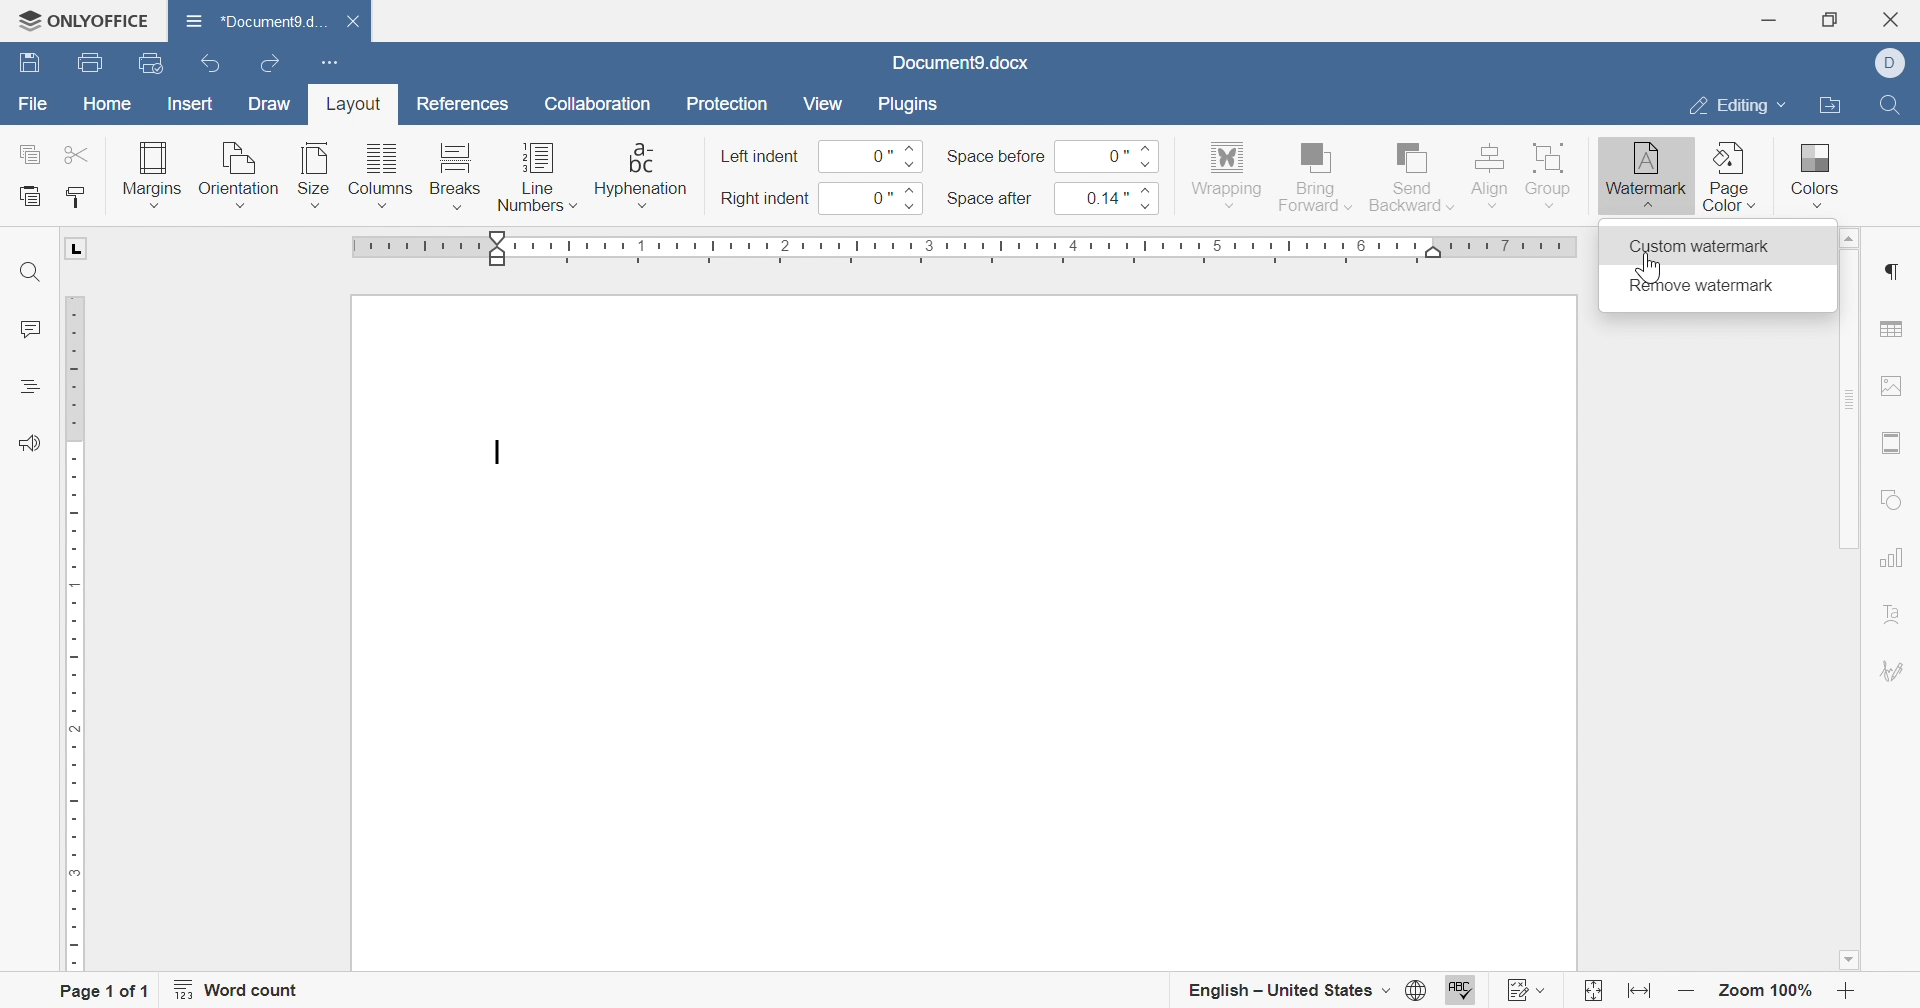  Describe the element at coordinates (25, 64) in the screenshot. I see `save` at that location.